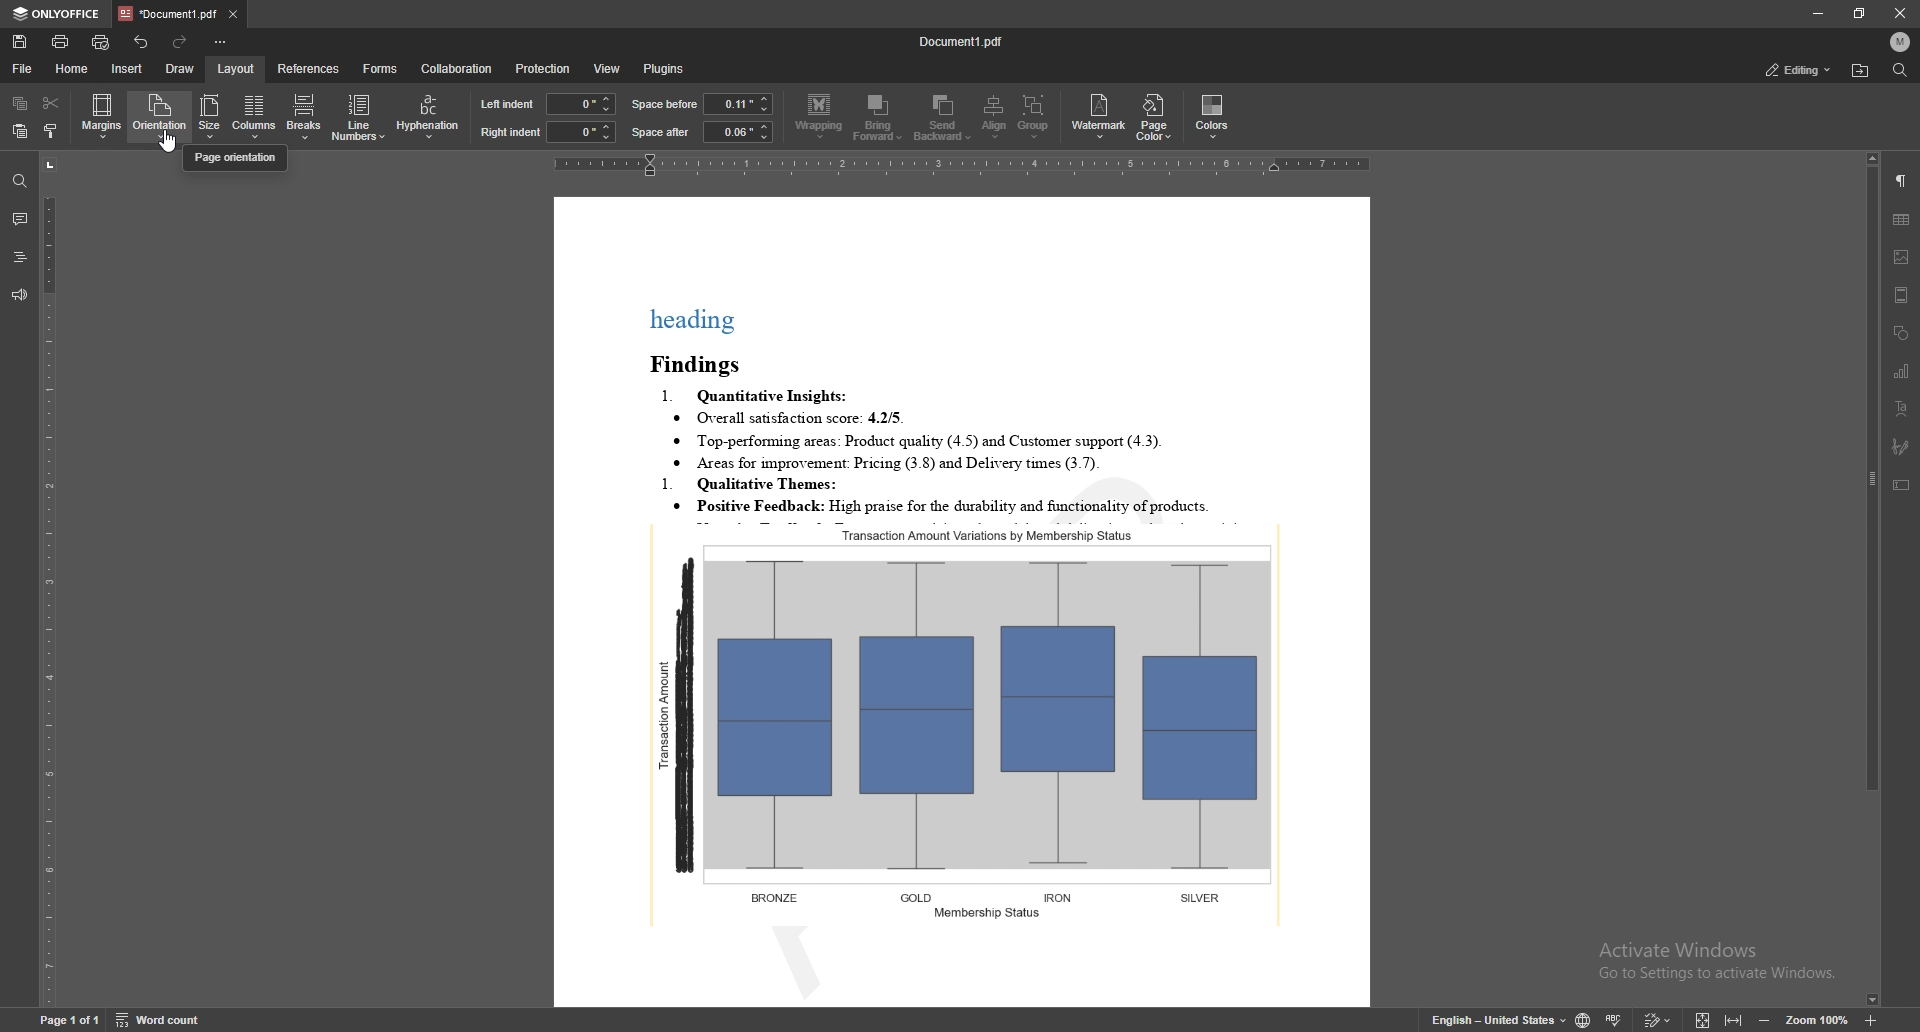 The width and height of the screenshot is (1920, 1032). Describe the element at coordinates (181, 69) in the screenshot. I see `draw` at that location.